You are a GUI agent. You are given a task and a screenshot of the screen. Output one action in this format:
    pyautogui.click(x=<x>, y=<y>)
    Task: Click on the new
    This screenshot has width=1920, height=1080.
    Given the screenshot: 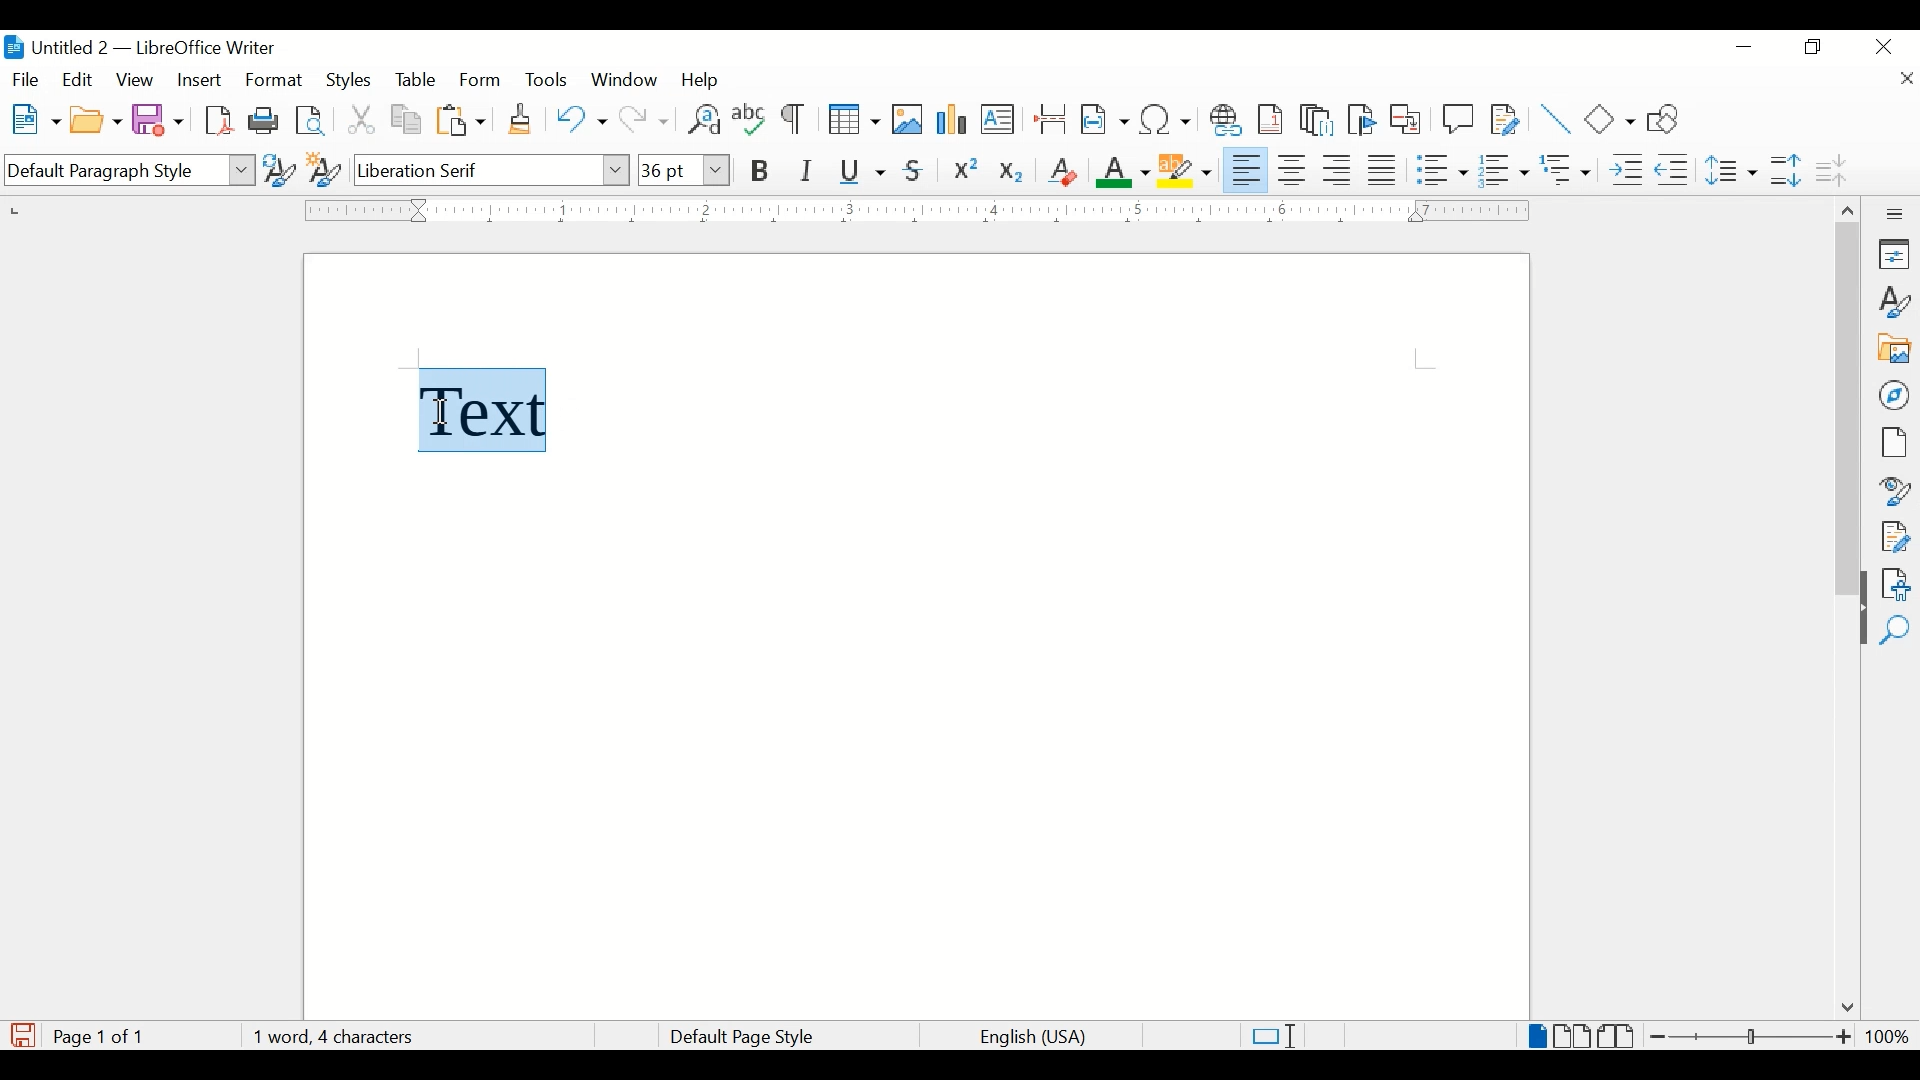 What is the action you would take?
    pyautogui.click(x=37, y=119)
    